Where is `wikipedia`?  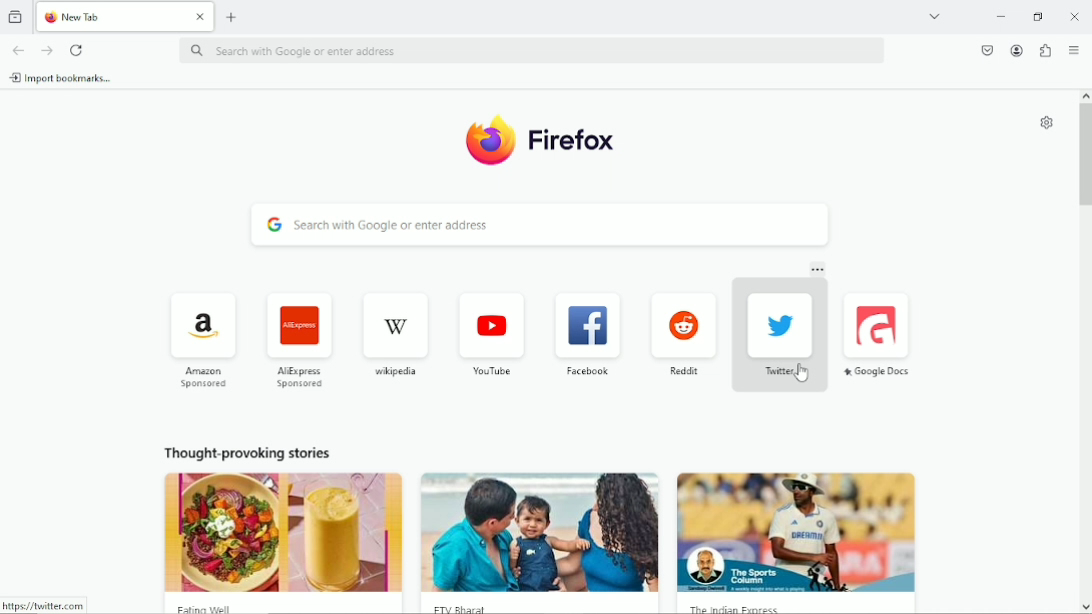
wikipedia is located at coordinates (394, 334).